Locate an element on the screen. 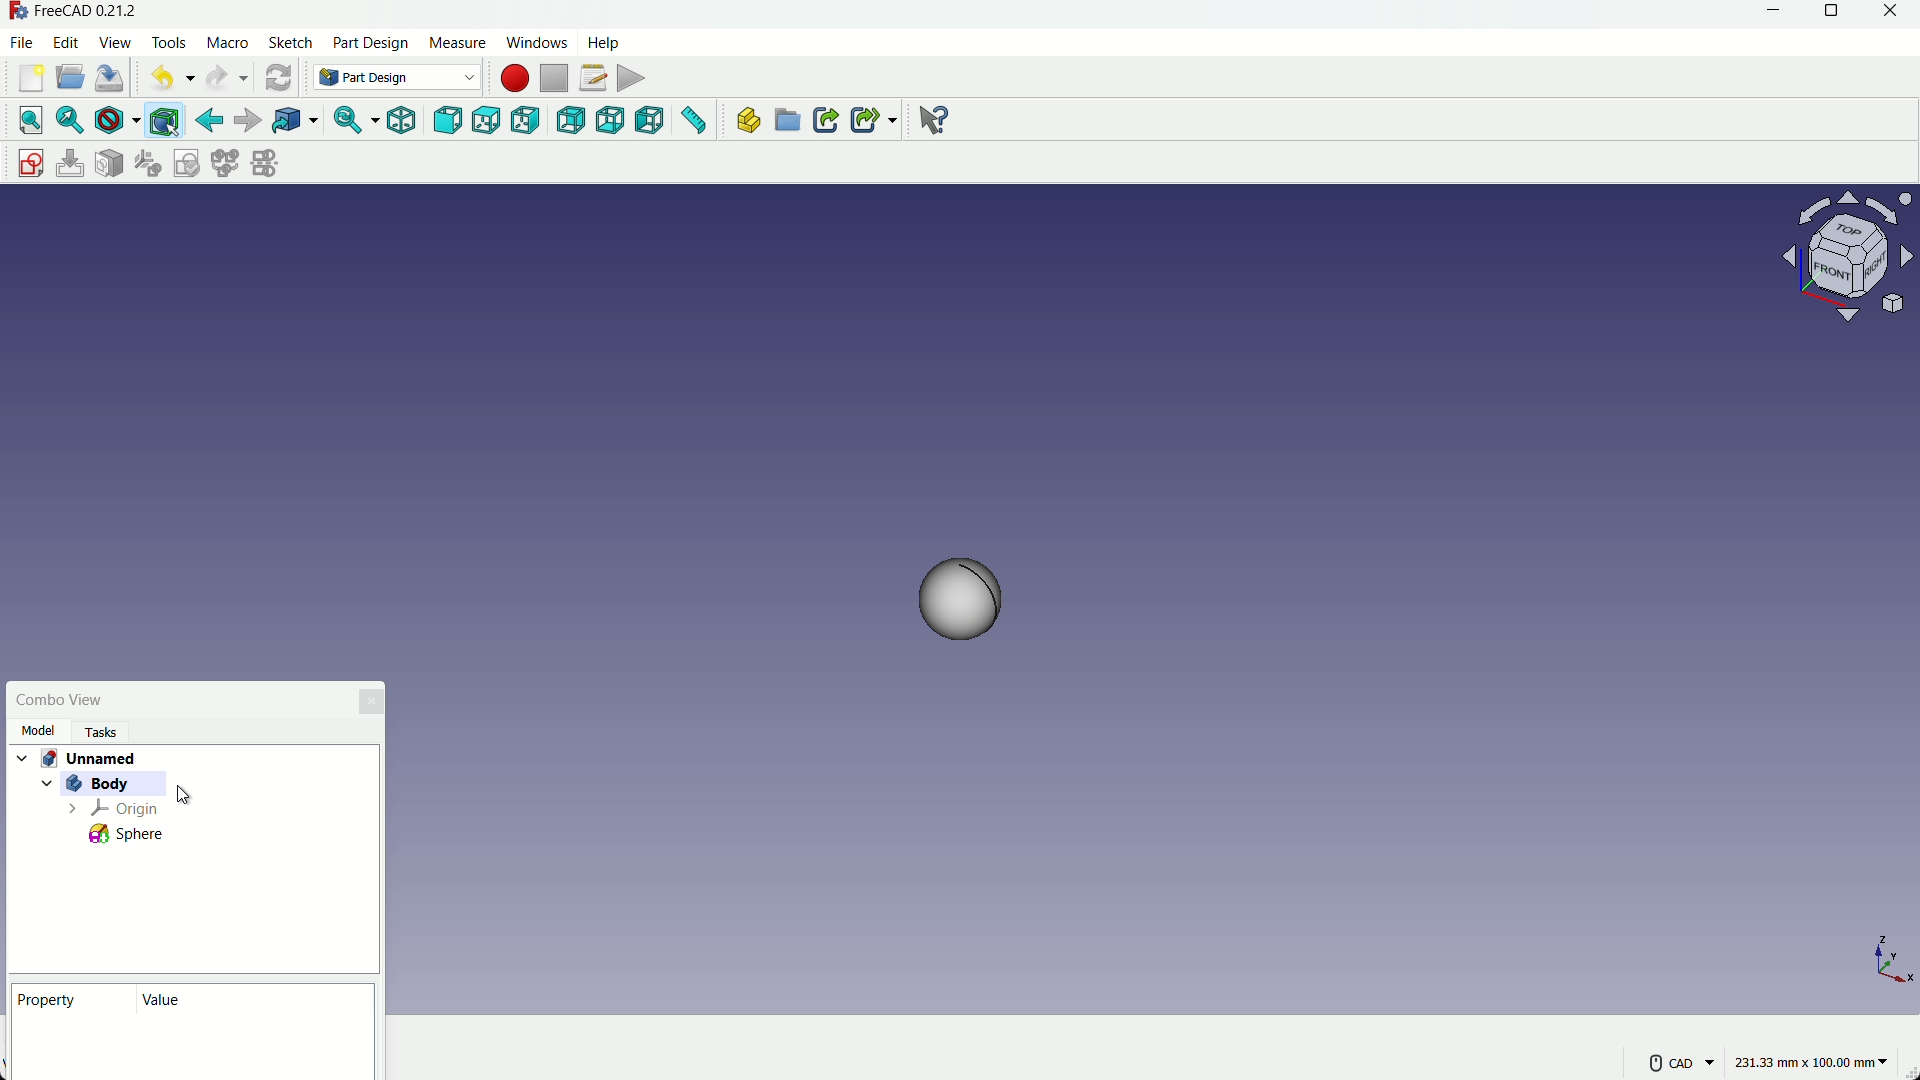  FreeCAD 0.21.2 is located at coordinates (93, 9).